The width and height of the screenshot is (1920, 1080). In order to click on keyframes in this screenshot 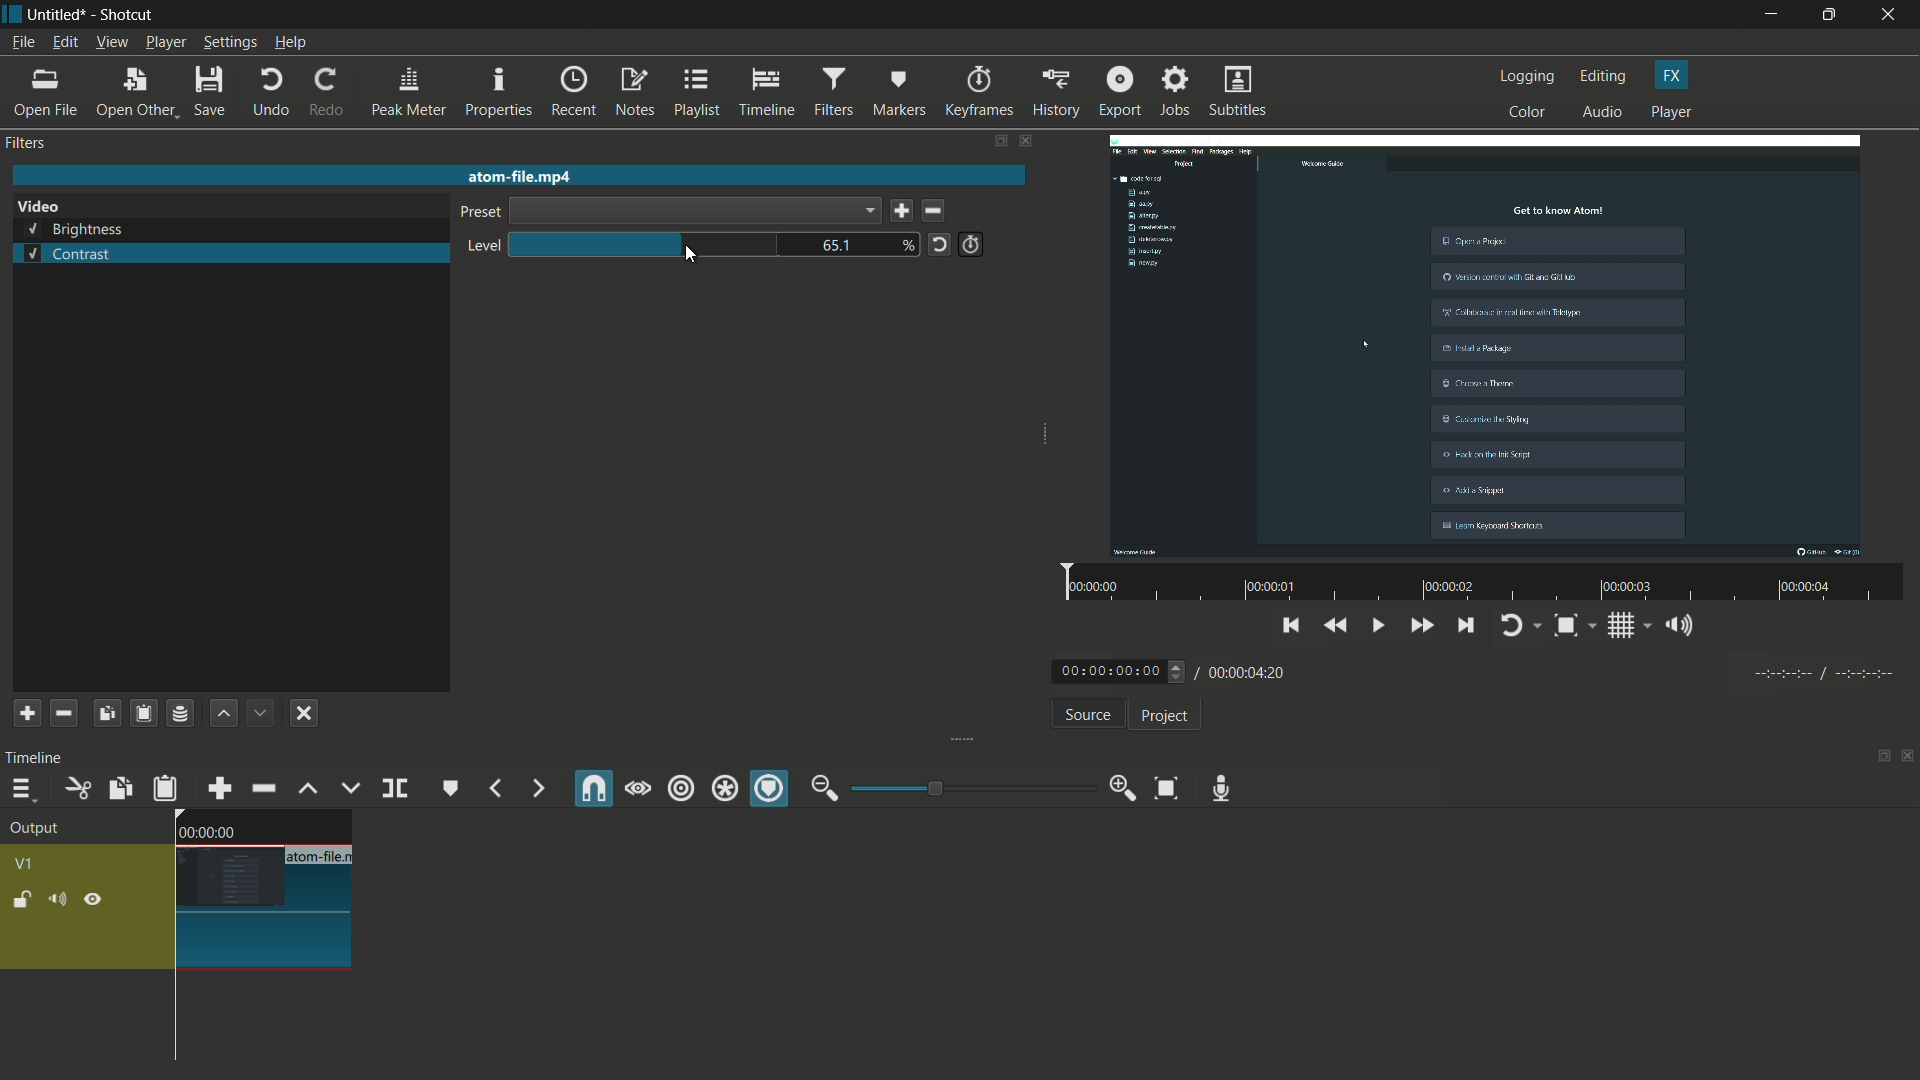, I will do `click(978, 92)`.